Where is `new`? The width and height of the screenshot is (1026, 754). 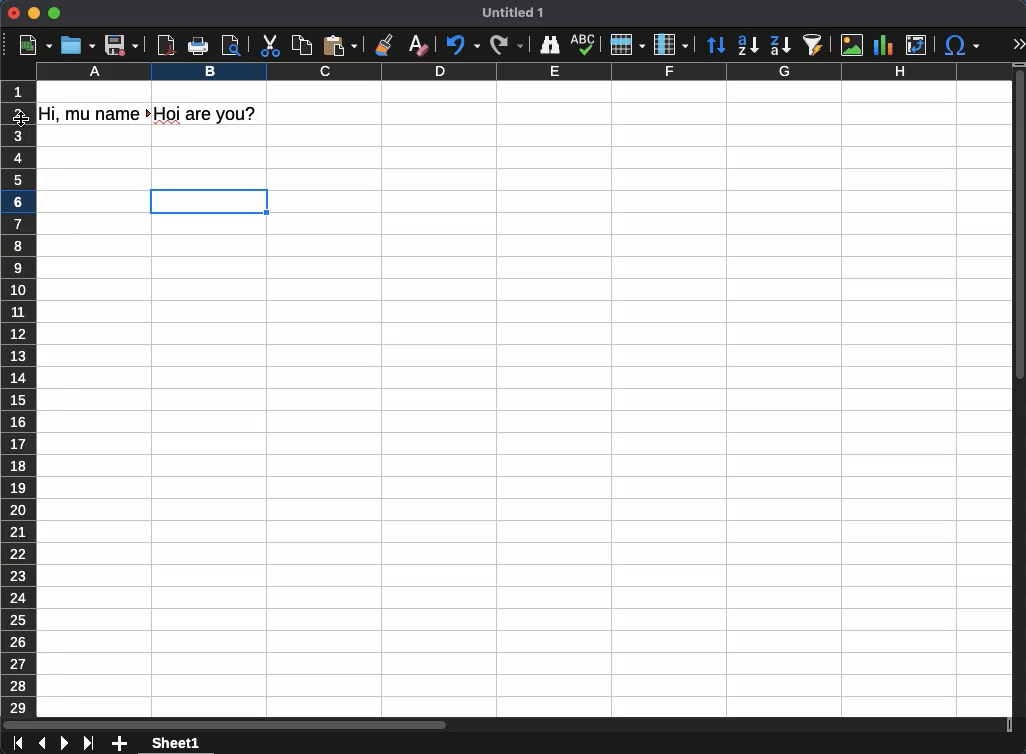 new is located at coordinates (35, 46).